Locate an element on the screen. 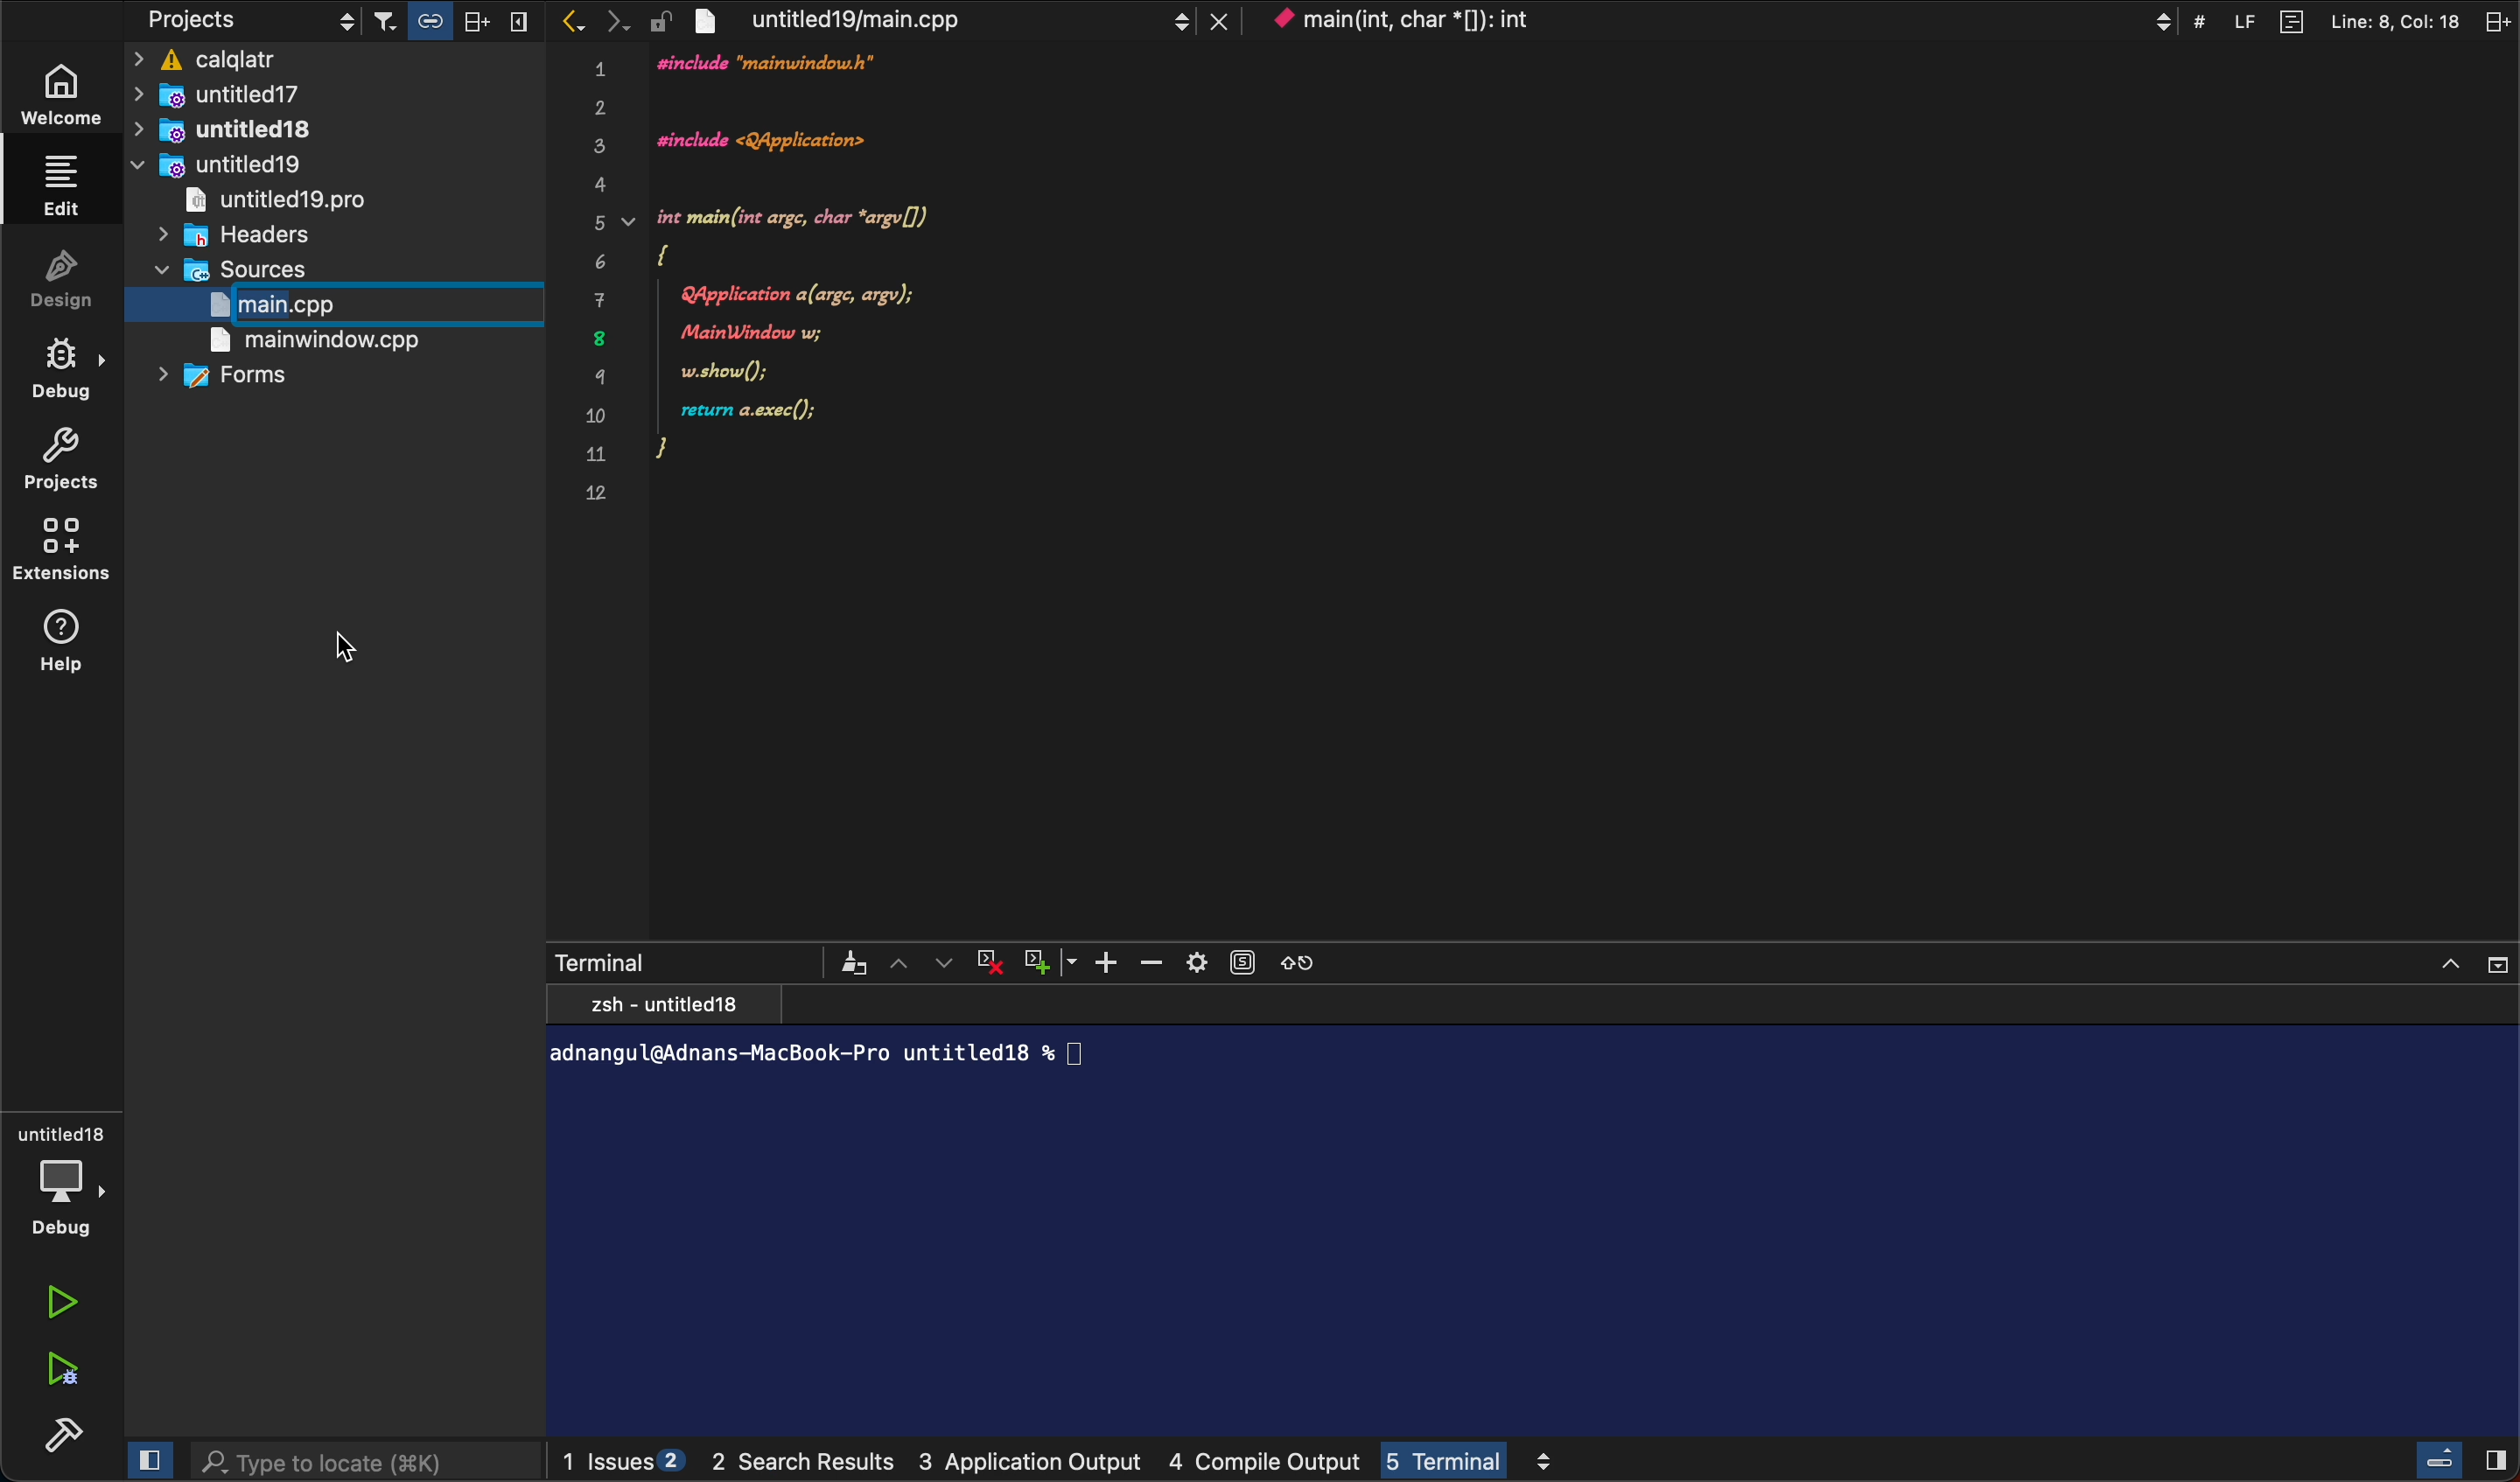 The width and height of the screenshot is (2520, 1482). close slide Bar is located at coordinates (2462, 1459).